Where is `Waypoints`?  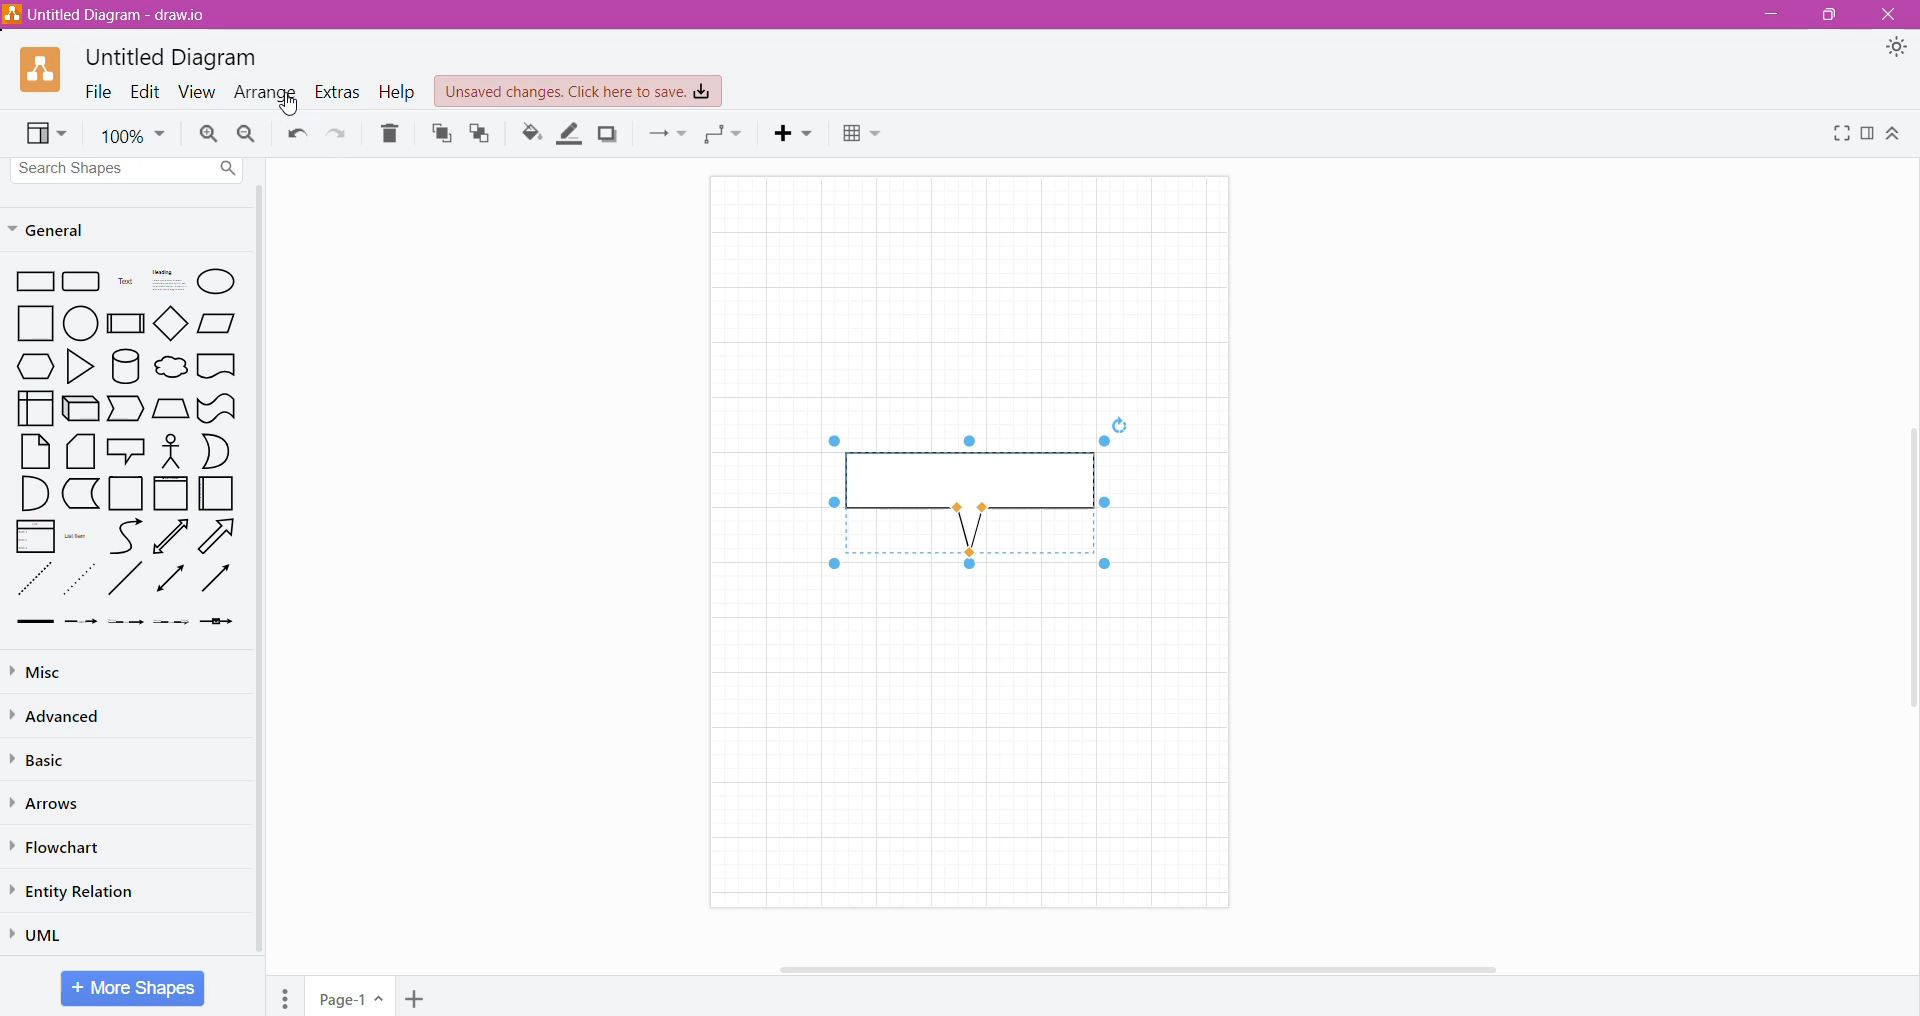 Waypoints is located at coordinates (726, 135).